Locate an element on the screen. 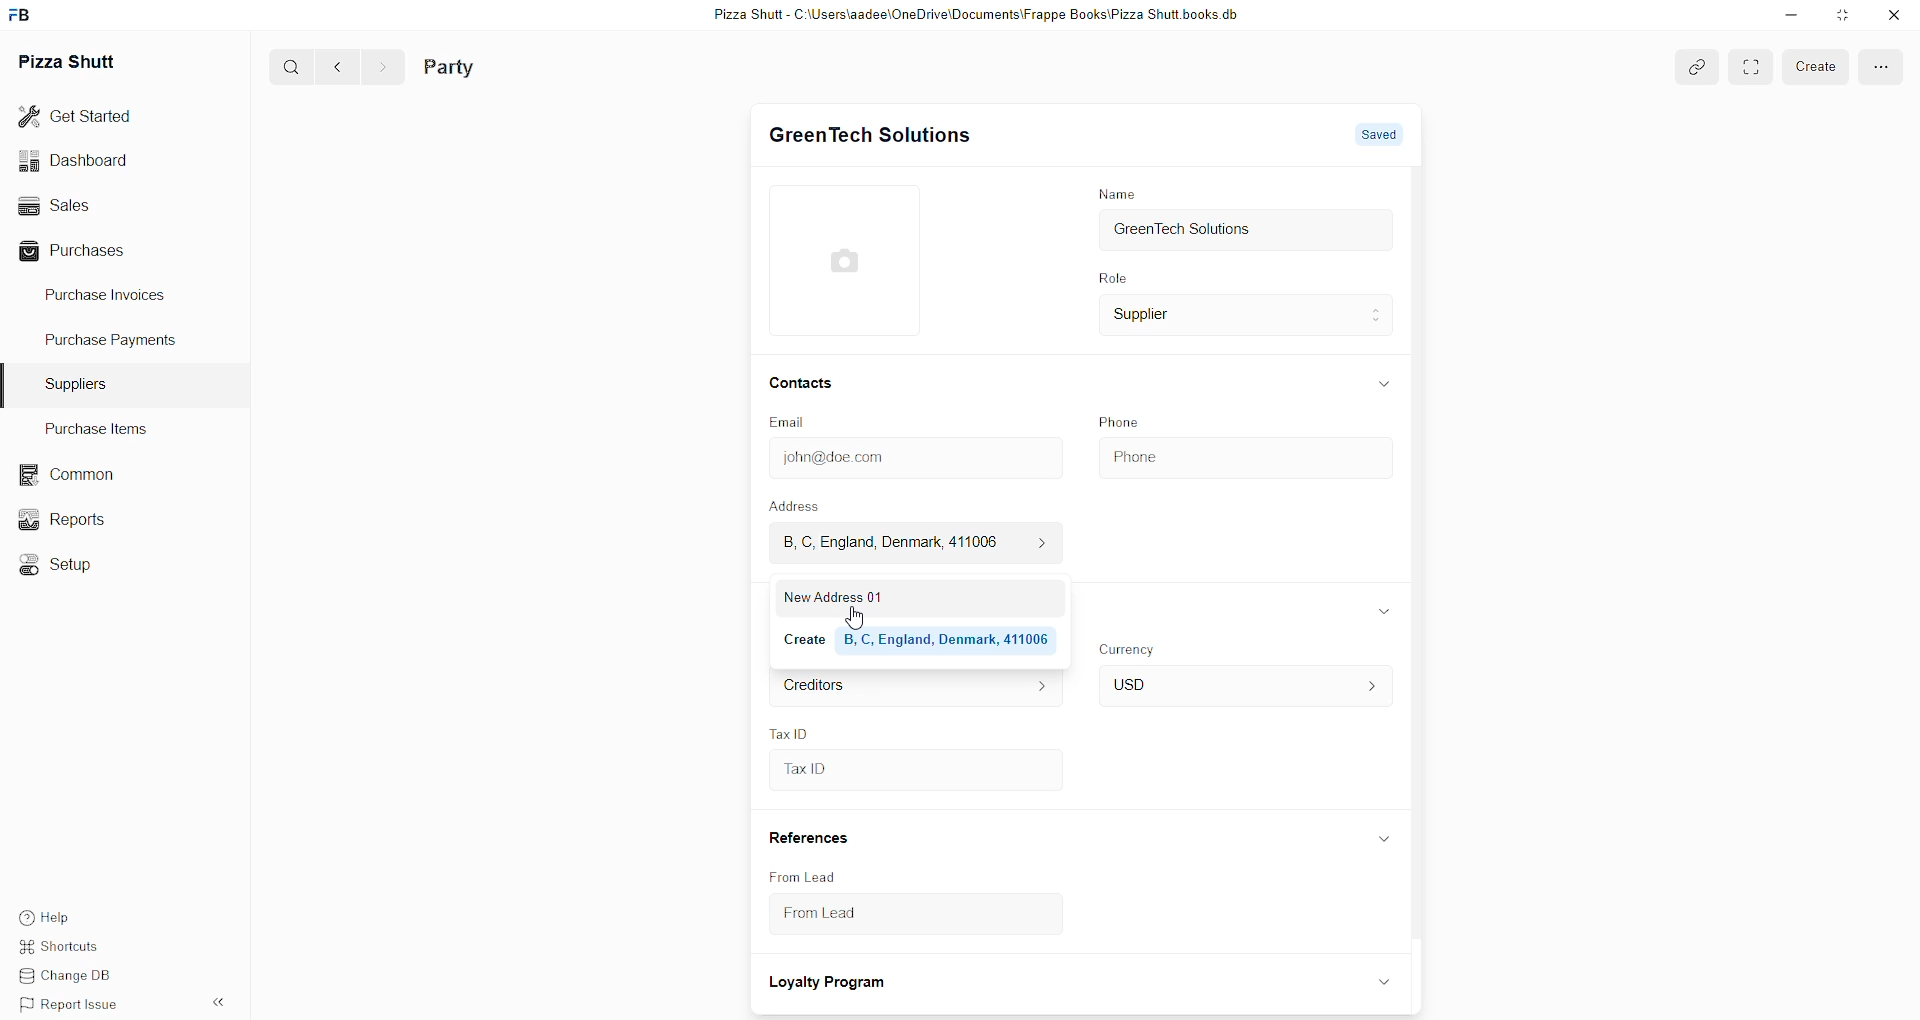 This screenshot has width=1920, height=1020. Purchase Invoices is located at coordinates (113, 299).